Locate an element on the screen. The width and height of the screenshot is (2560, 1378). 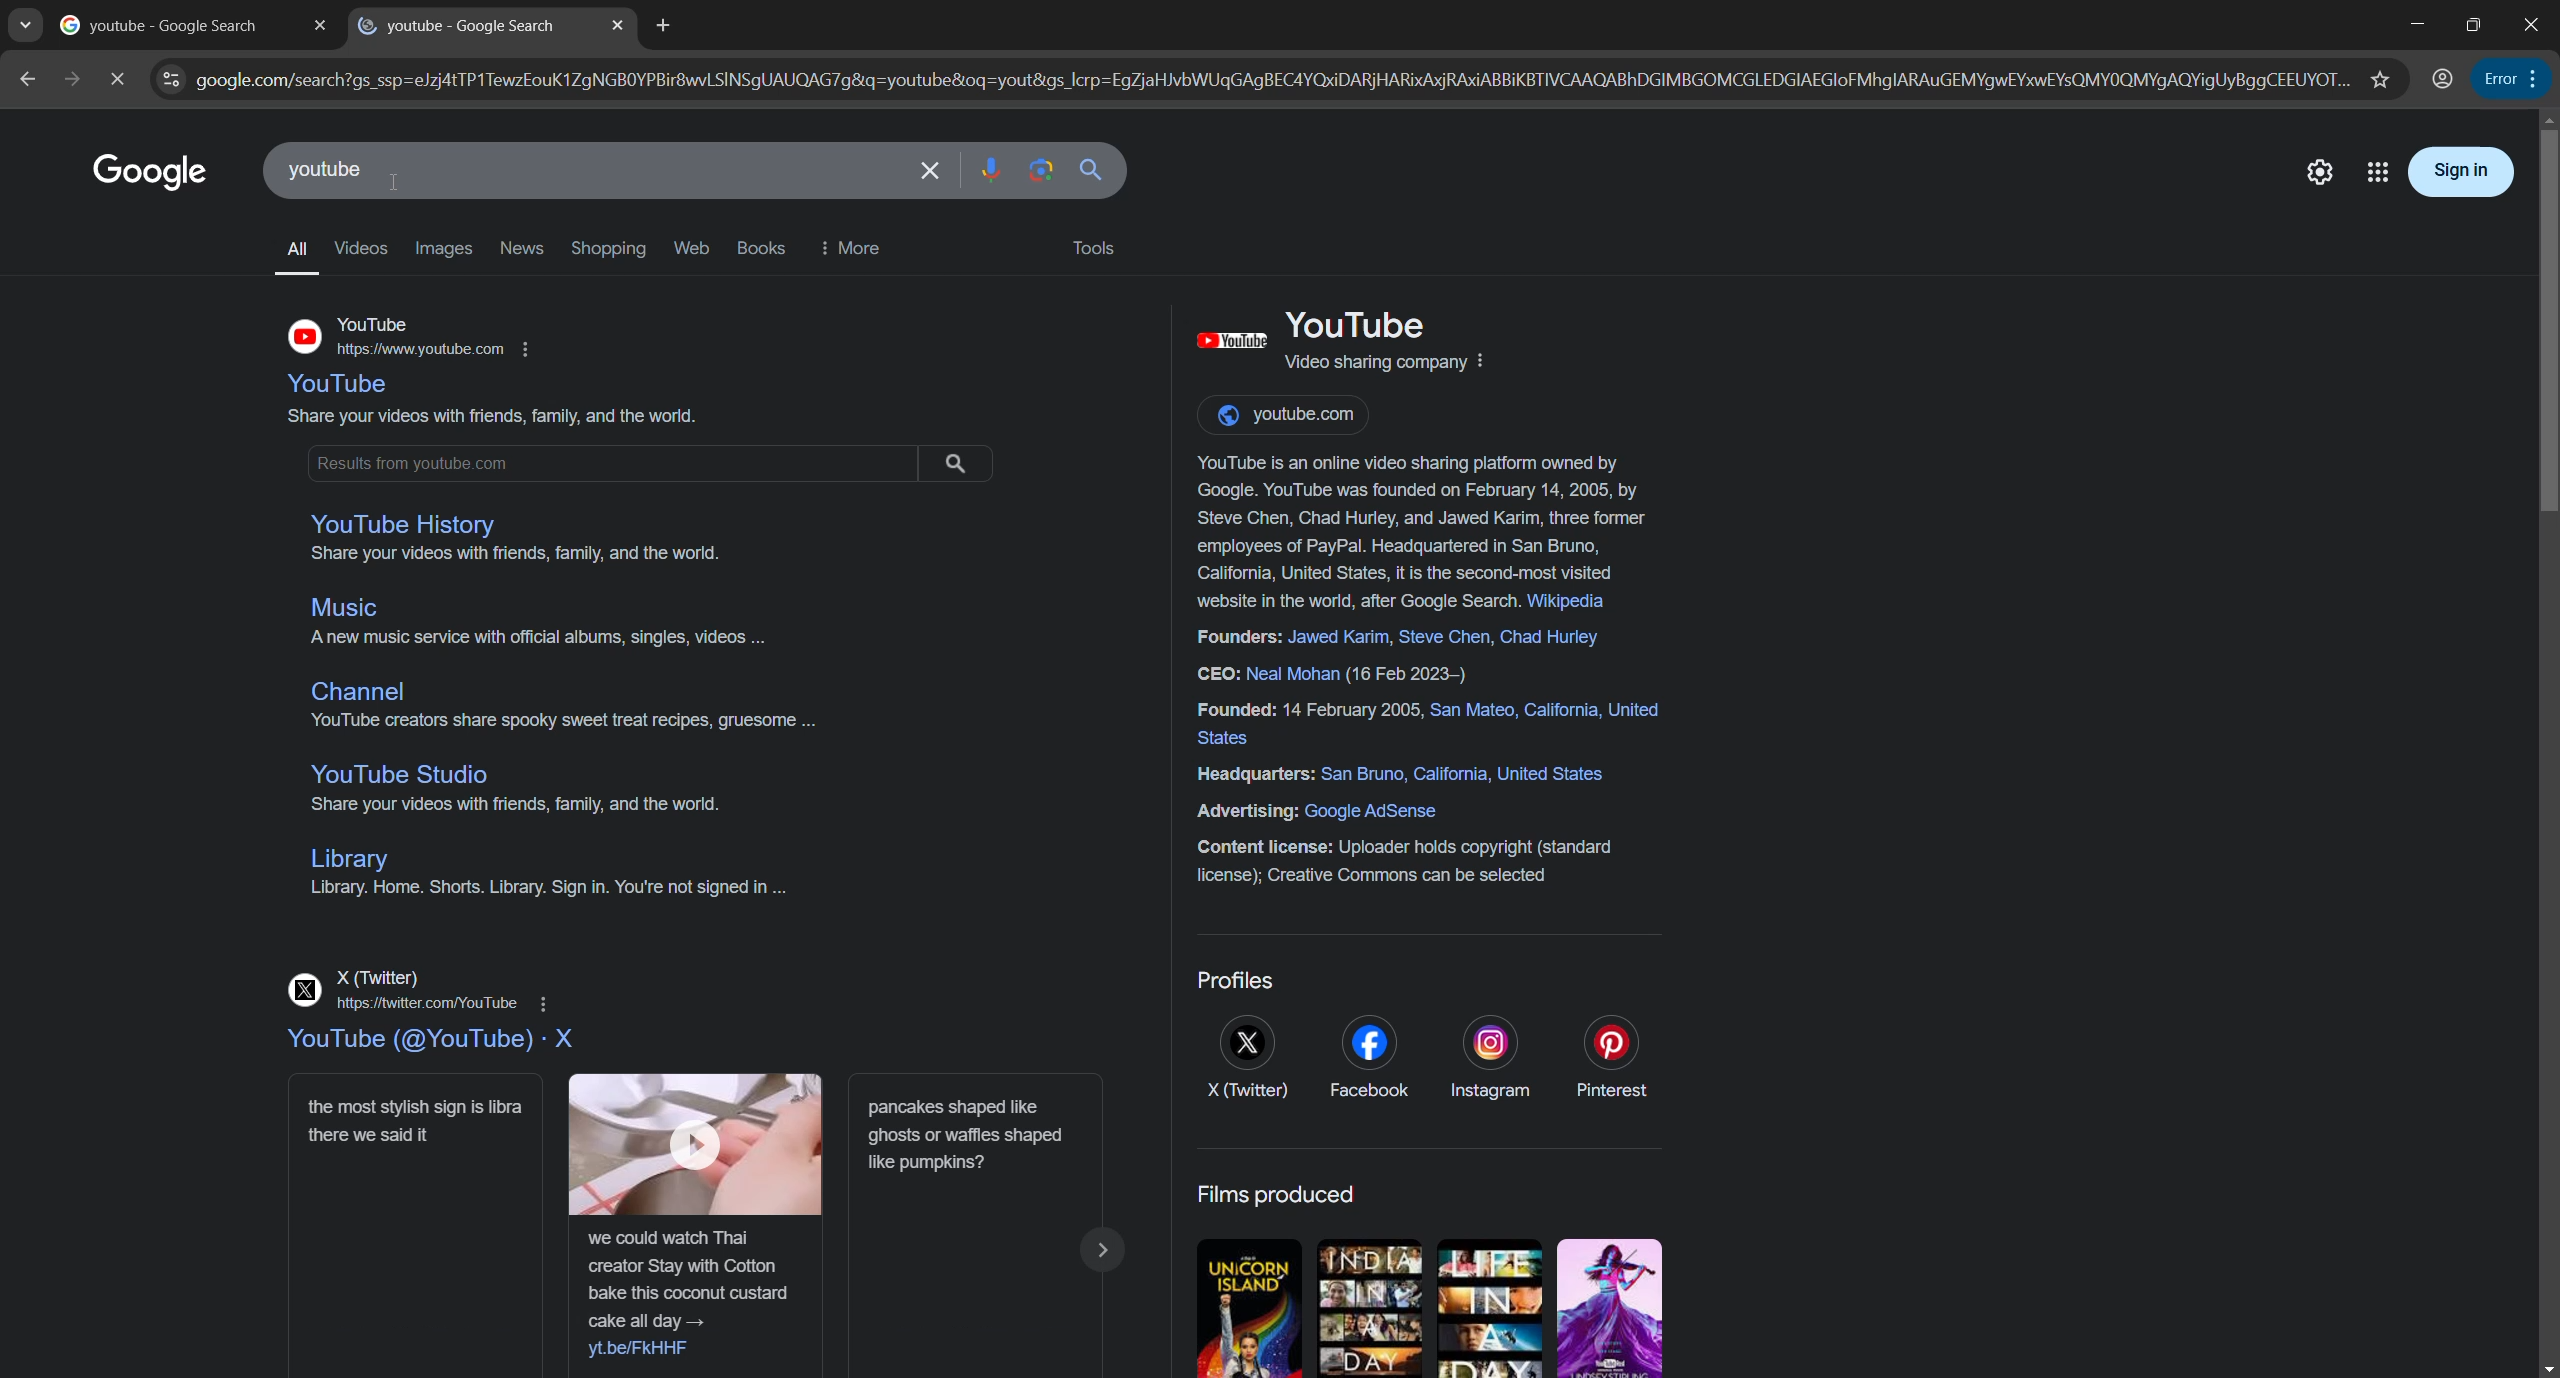
favorite is located at coordinates (2382, 75).